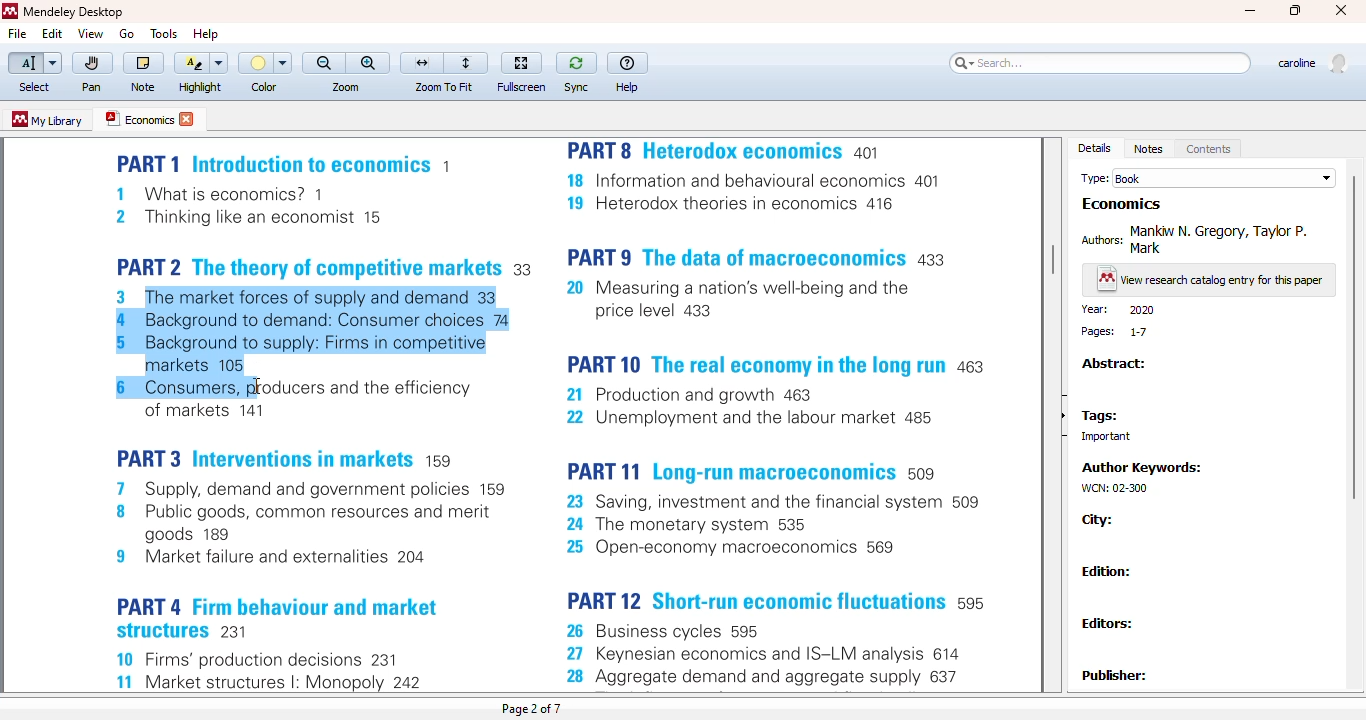  Describe the element at coordinates (346, 87) in the screenshot. I see `zoom` at that location.